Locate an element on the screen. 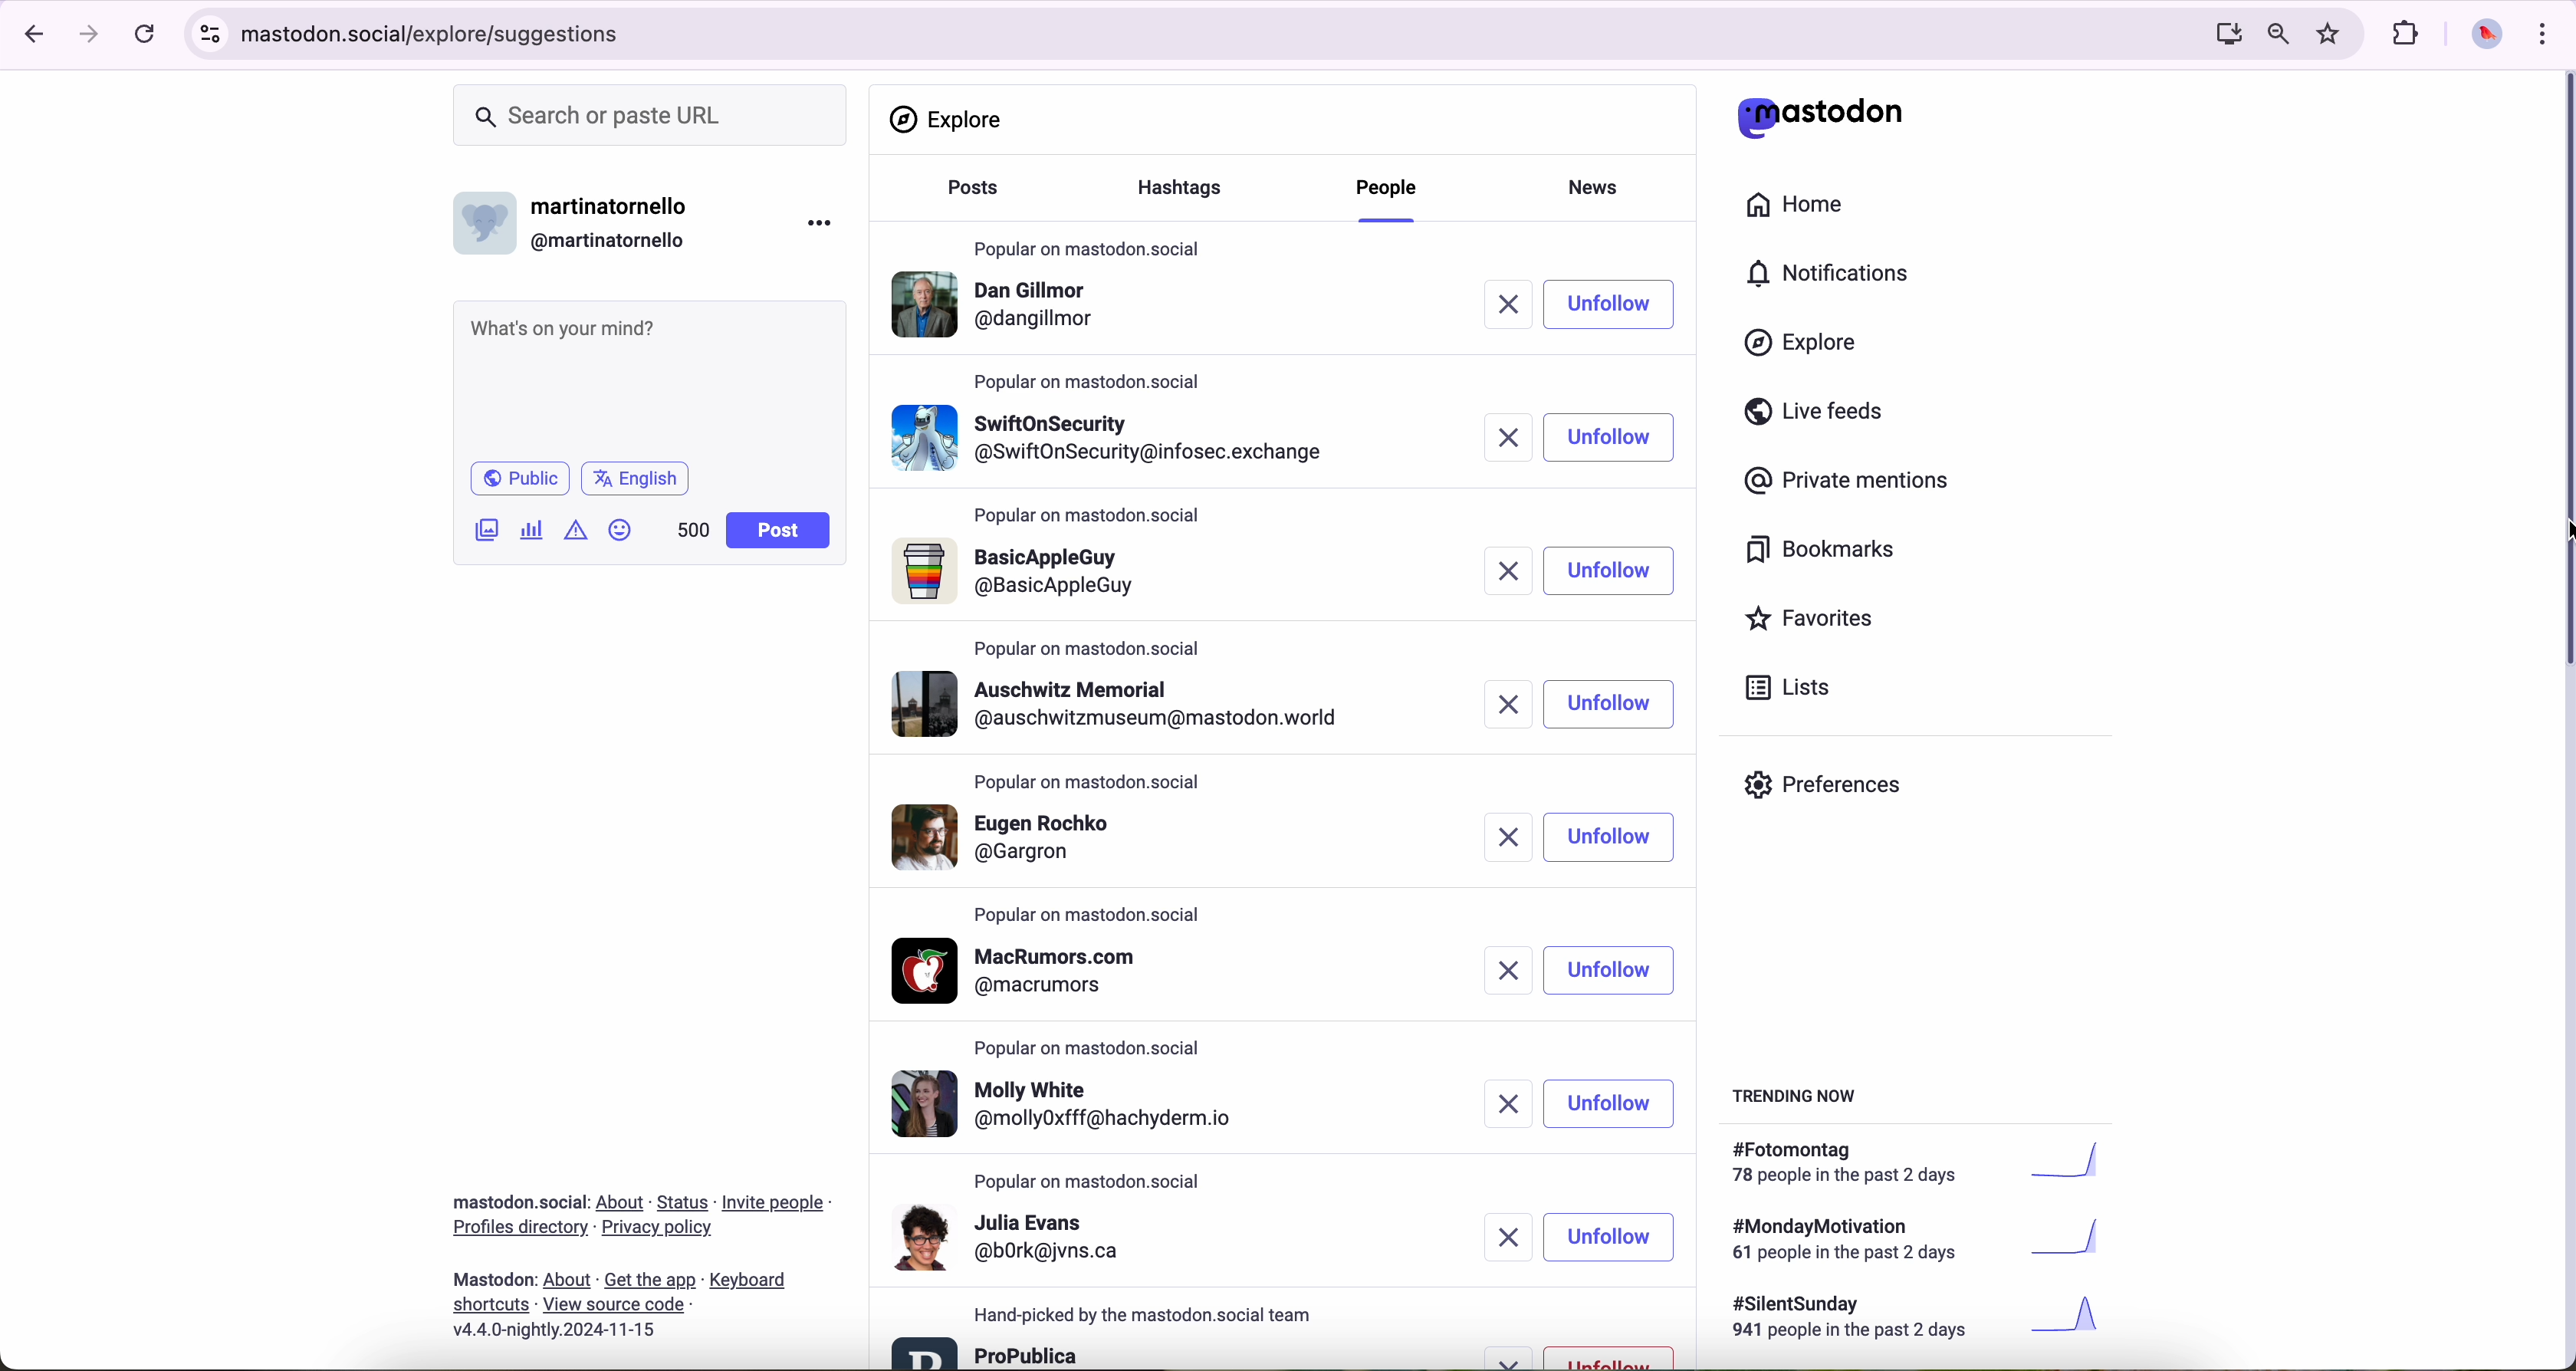 The image size is (2576, 1371). popular on mastodon.social is located at coordinates (1098, 1044).